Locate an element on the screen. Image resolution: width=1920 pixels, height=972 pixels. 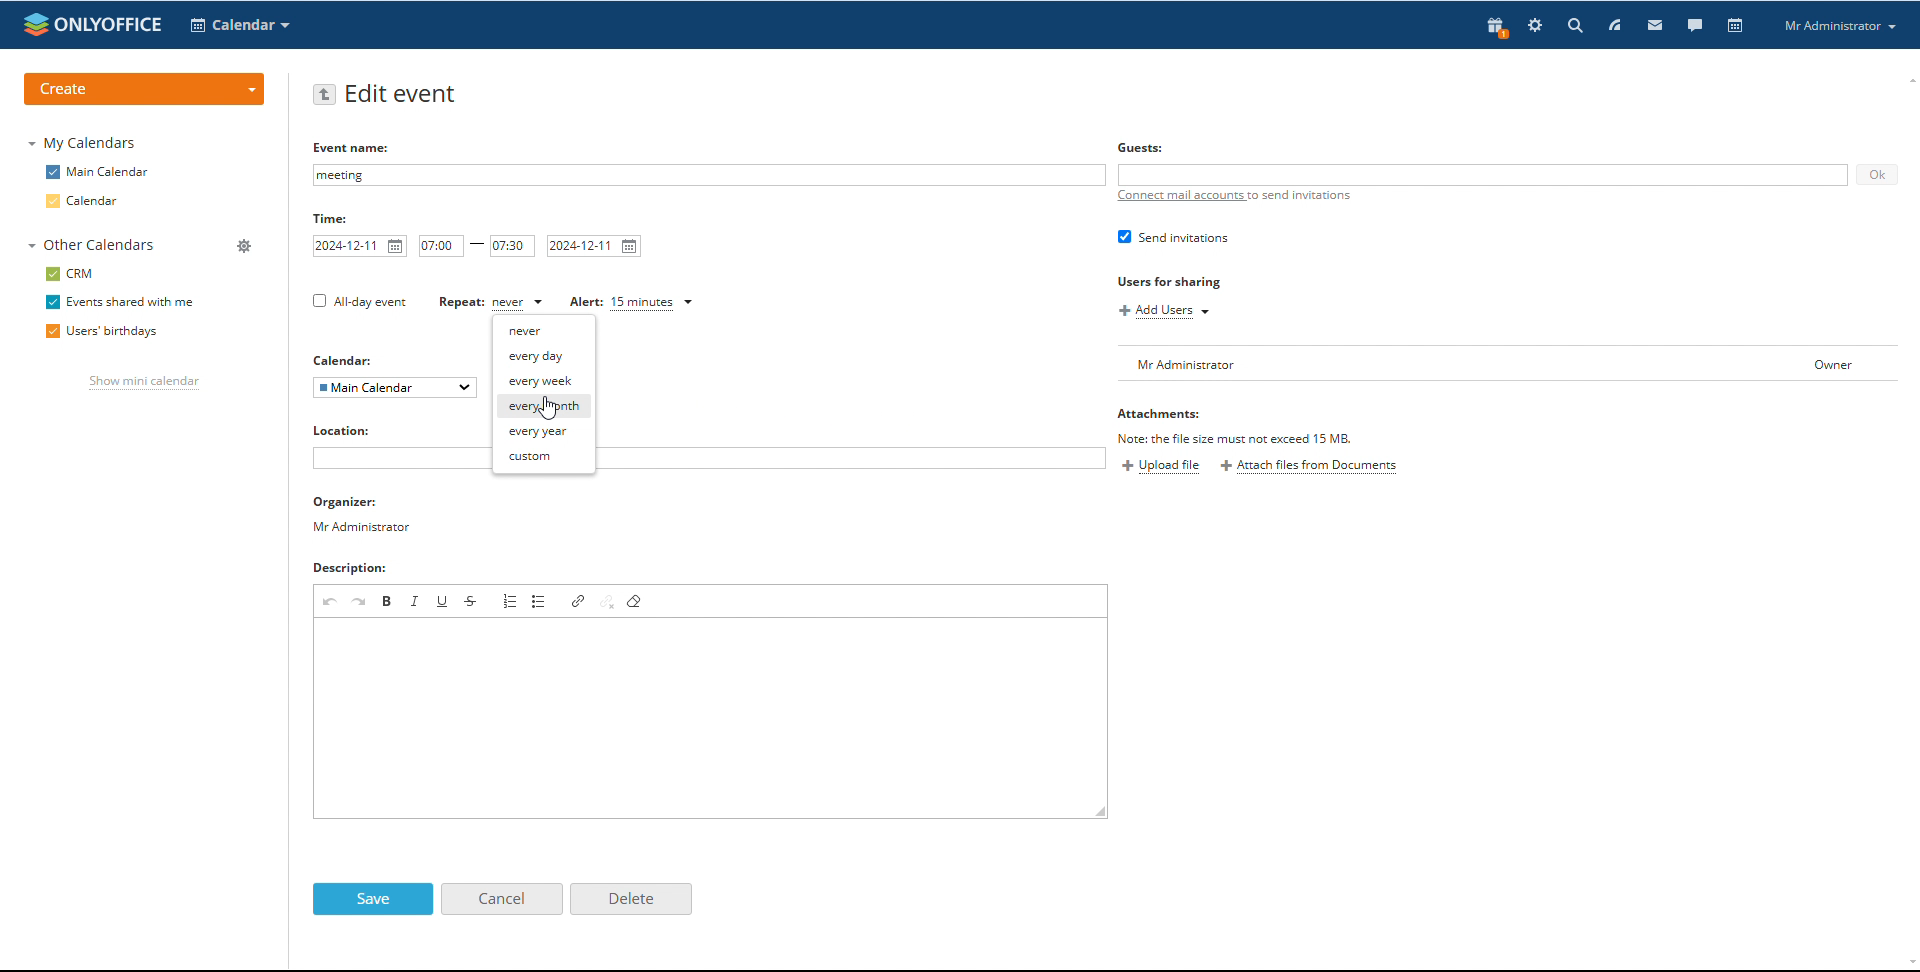
profile is located at coordinates (1839, 26).